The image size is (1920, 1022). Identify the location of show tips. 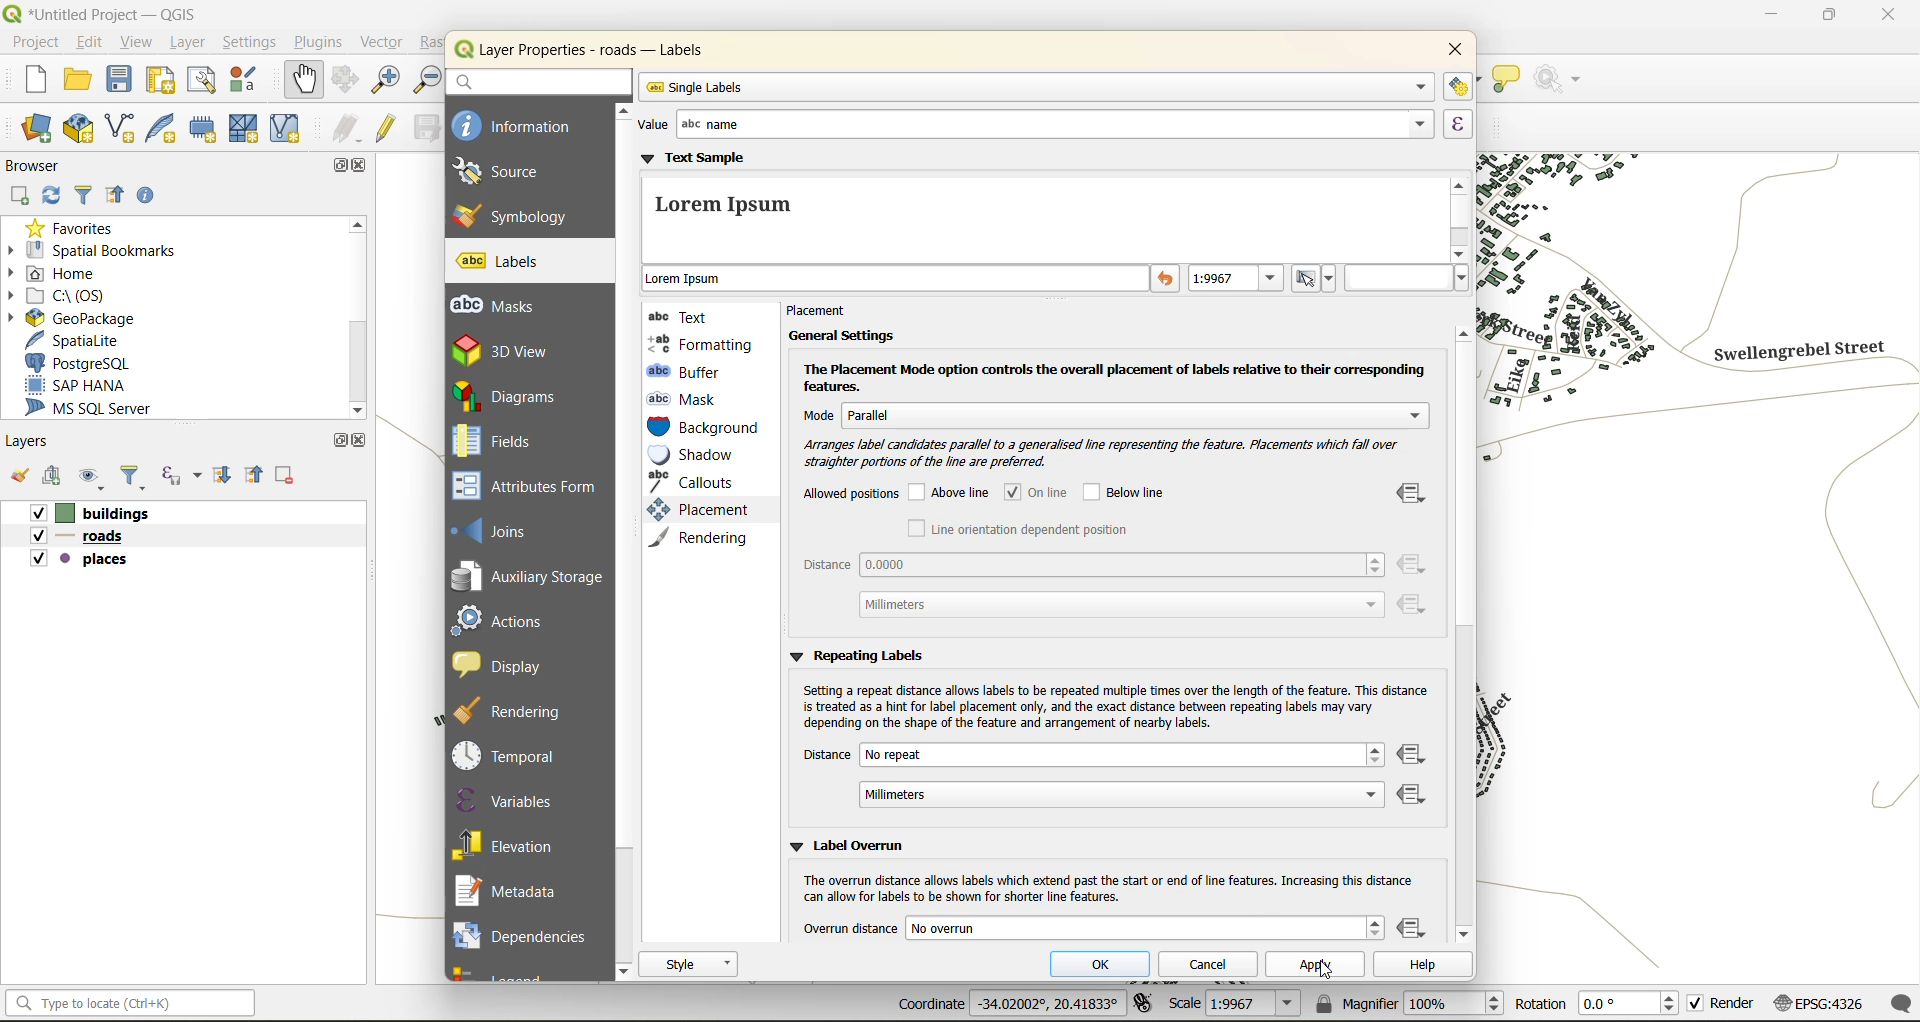
(1507, 80).